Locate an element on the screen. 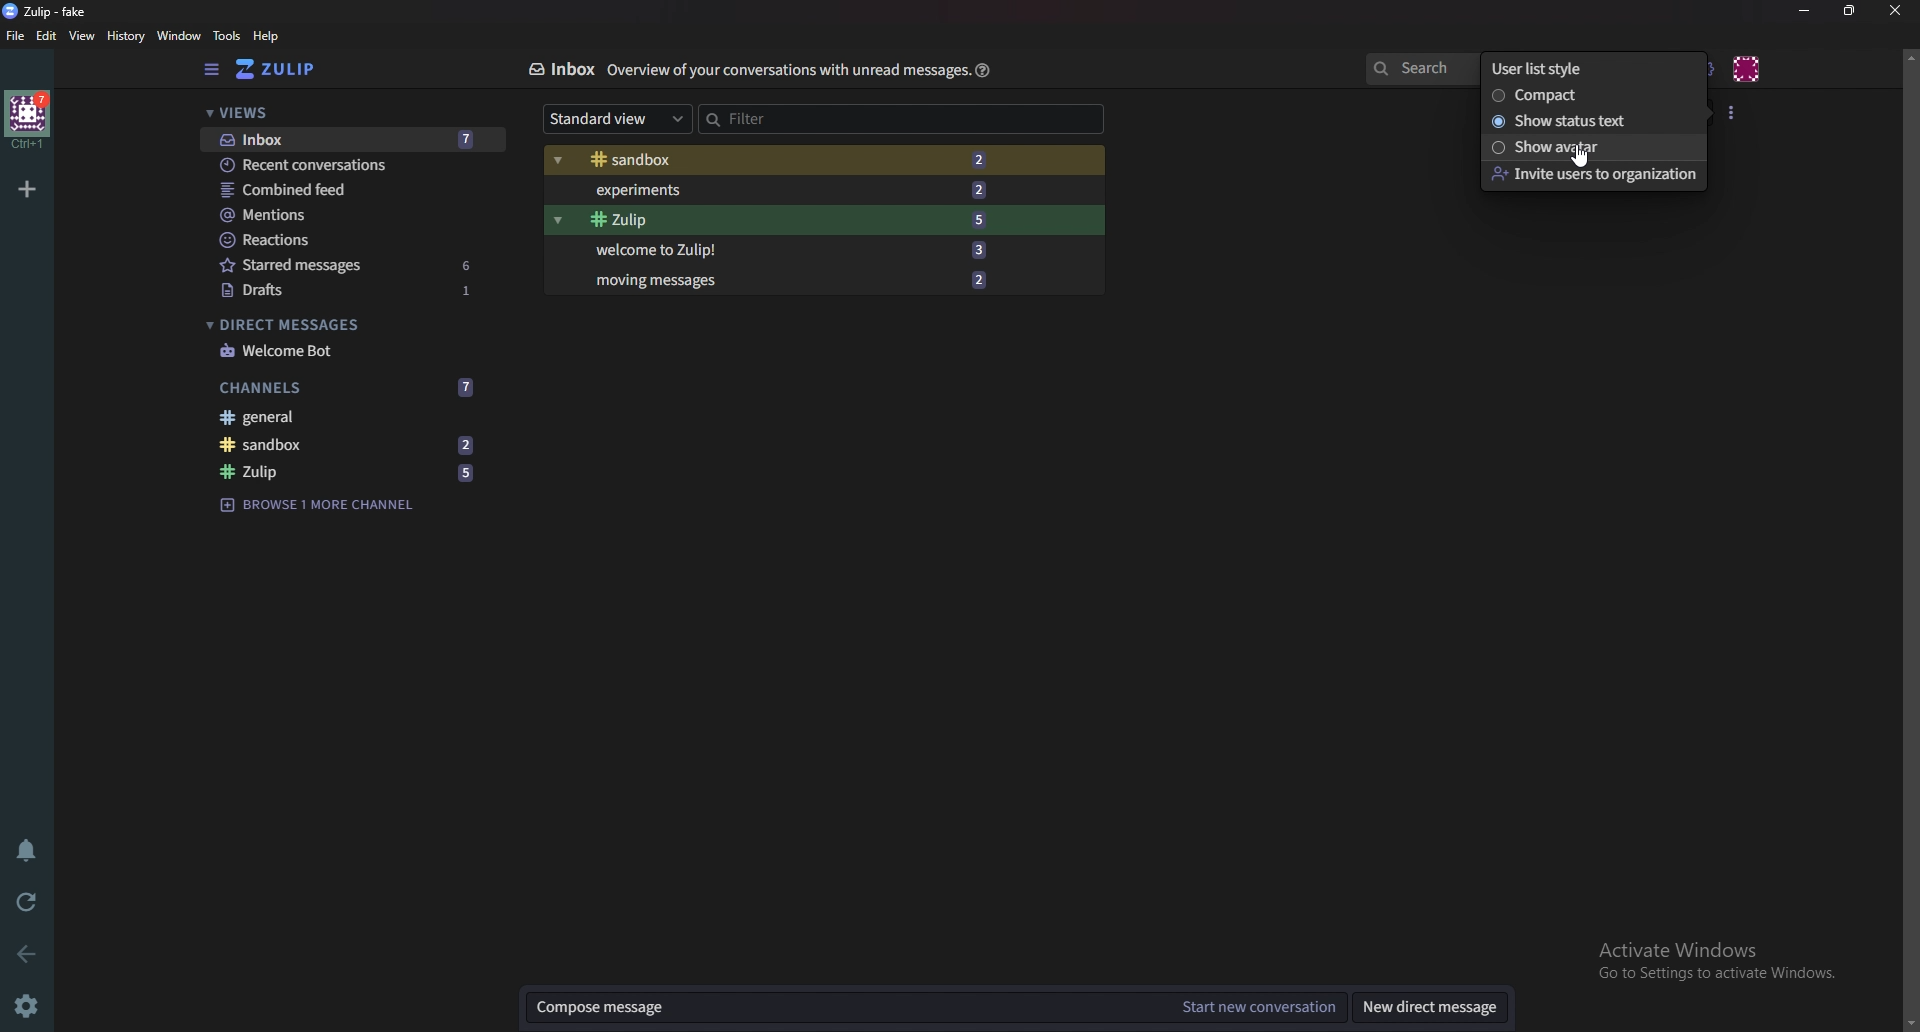 This screenshot has height=1032, width=1920. History is located at coordinates (125, 37).